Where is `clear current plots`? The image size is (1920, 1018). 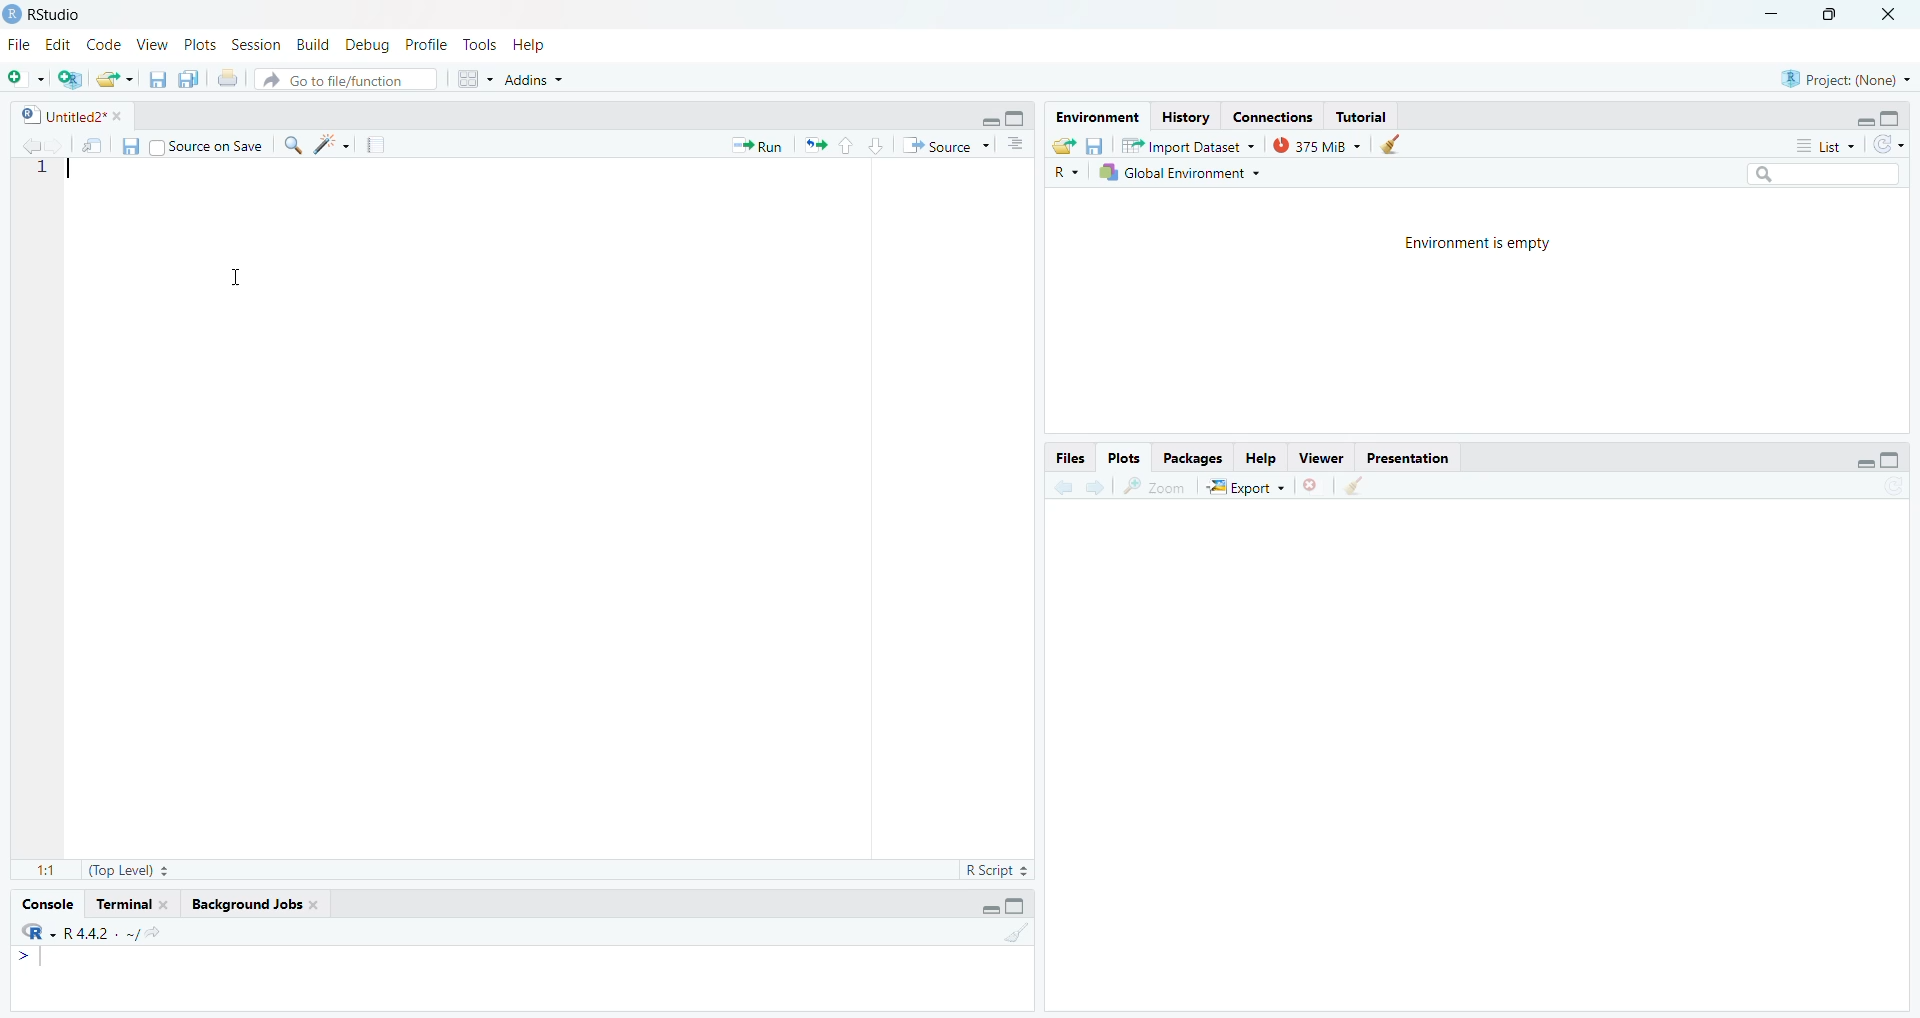
clear current plots is located at coordinates (1315, 485).